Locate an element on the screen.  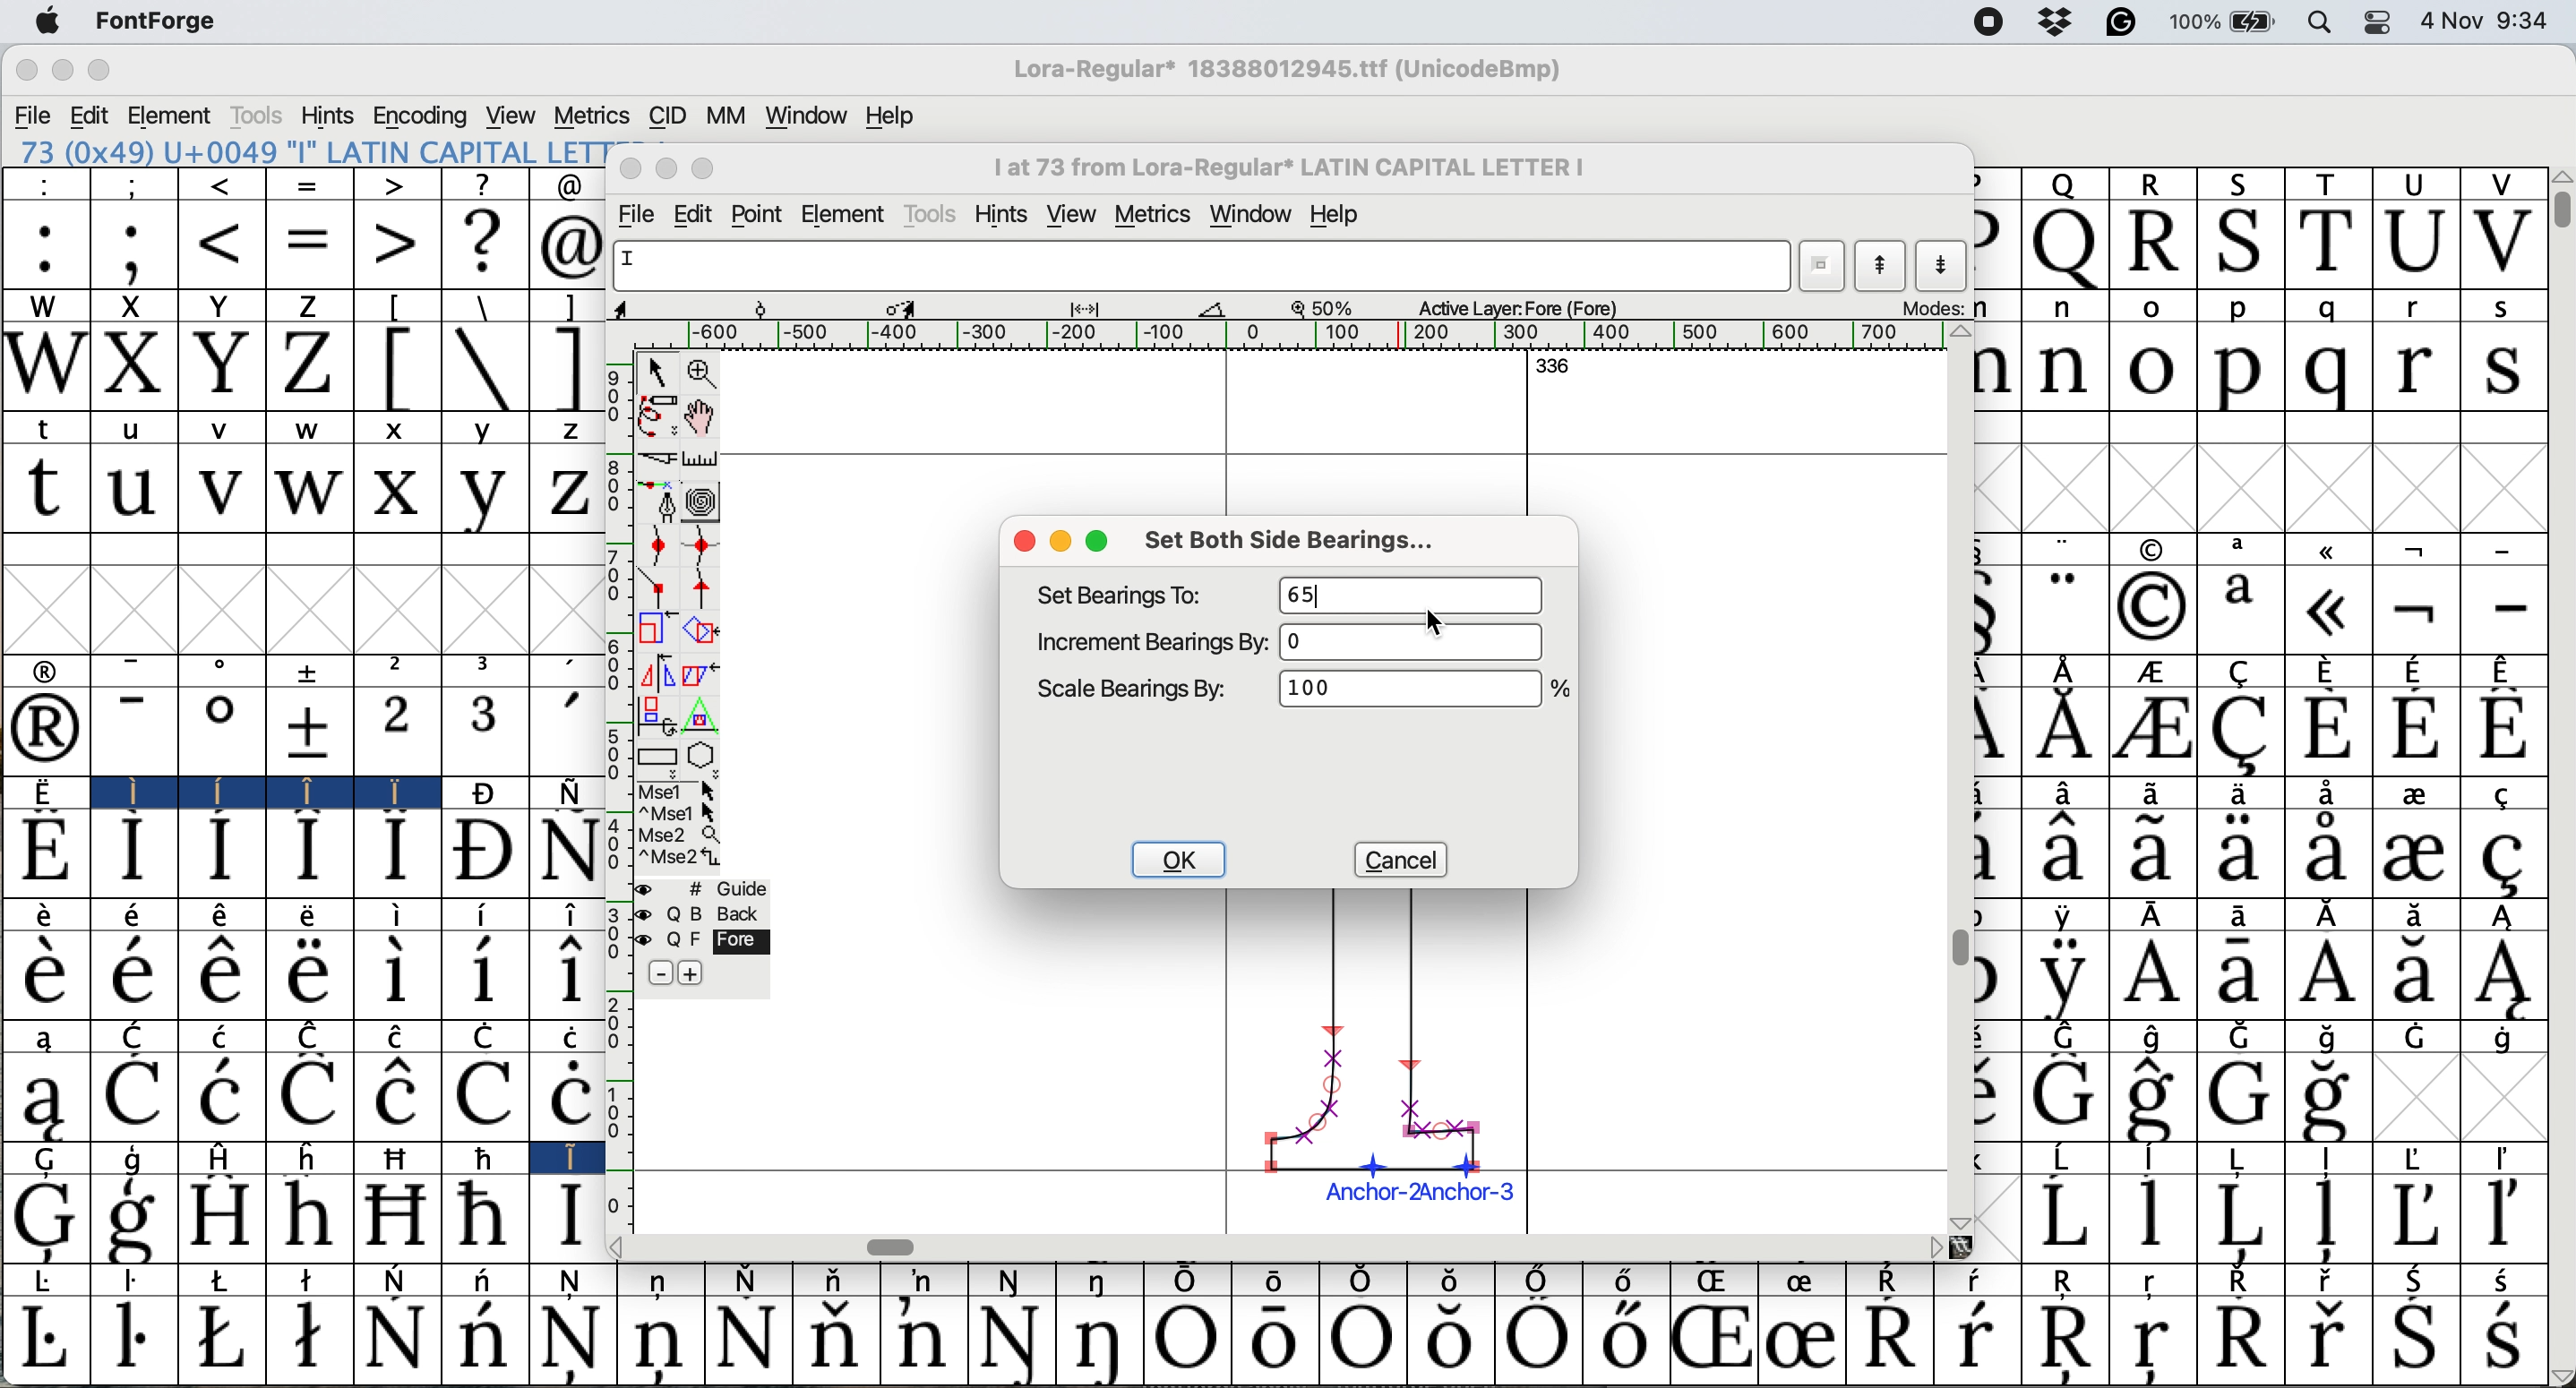
y is located at coordinates (484, 429).